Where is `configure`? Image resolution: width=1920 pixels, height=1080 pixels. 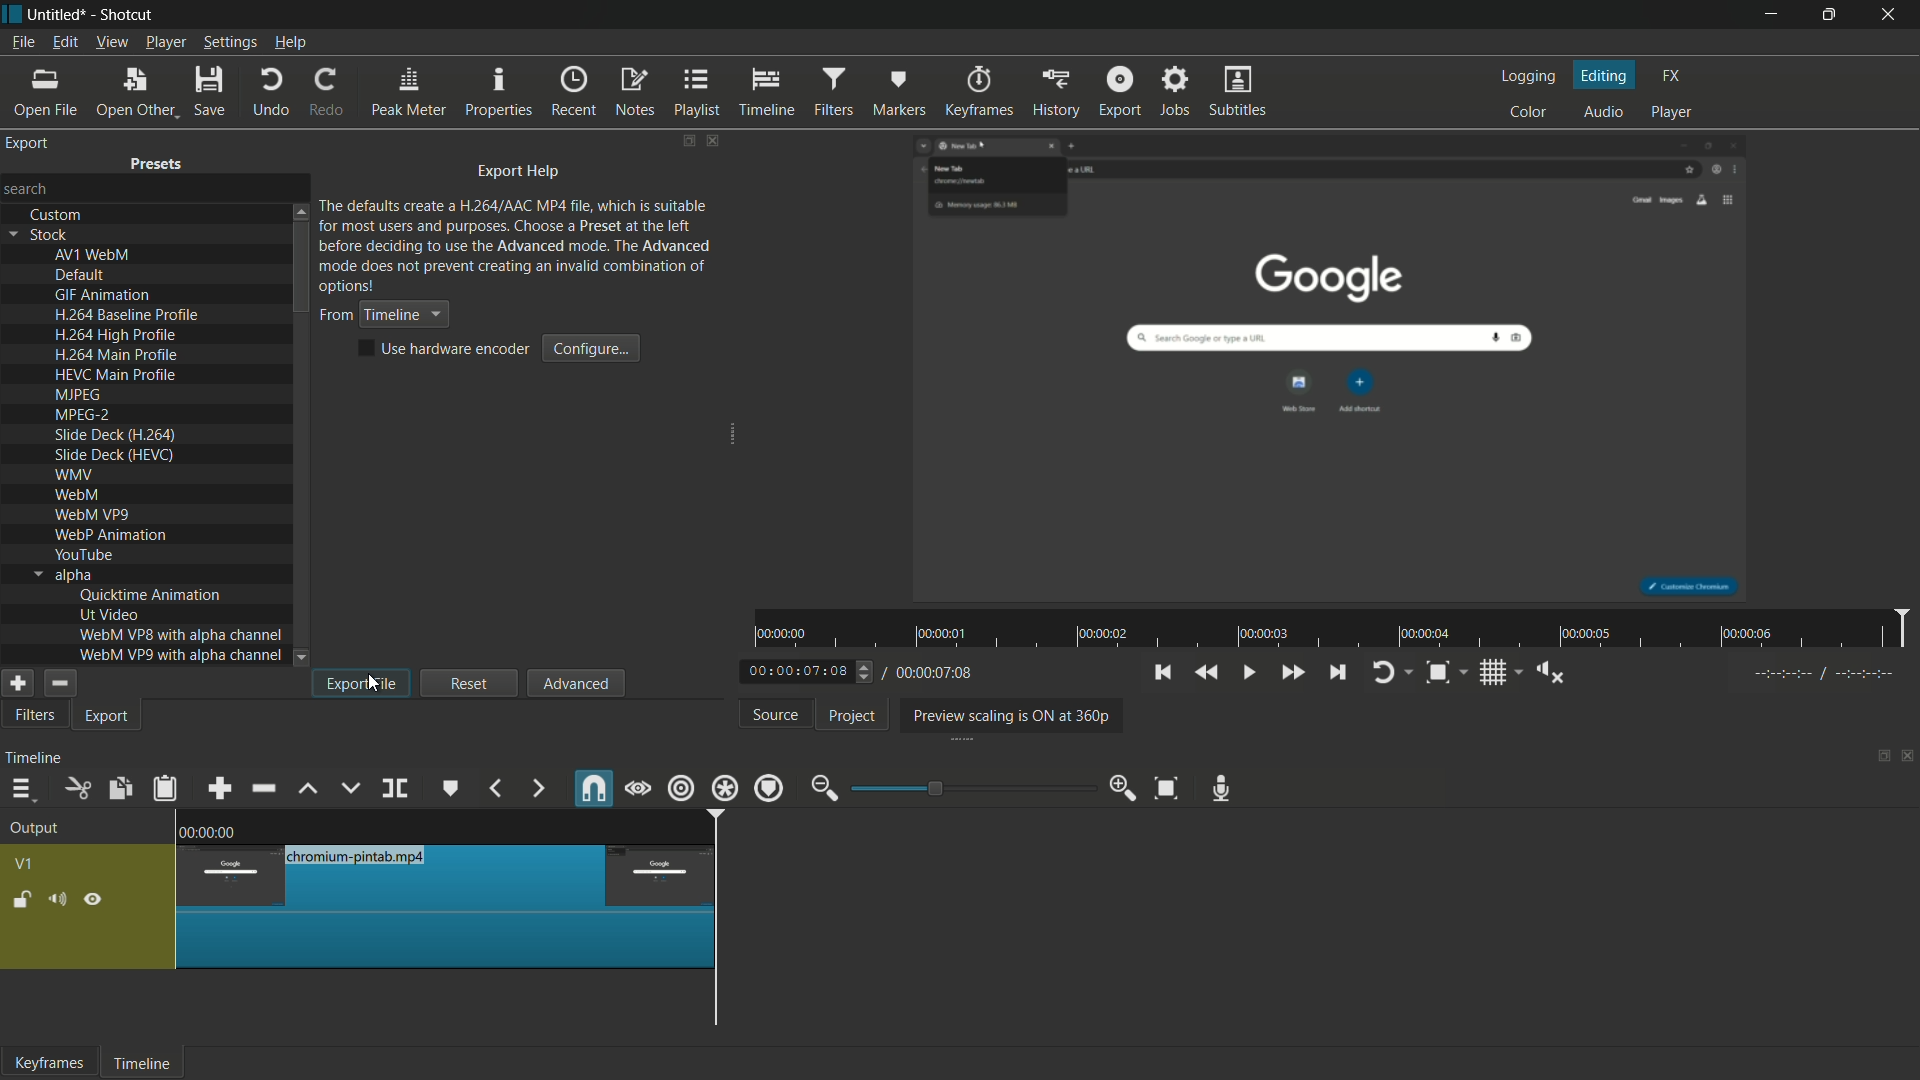 configure is located at coordinates (595, 347).